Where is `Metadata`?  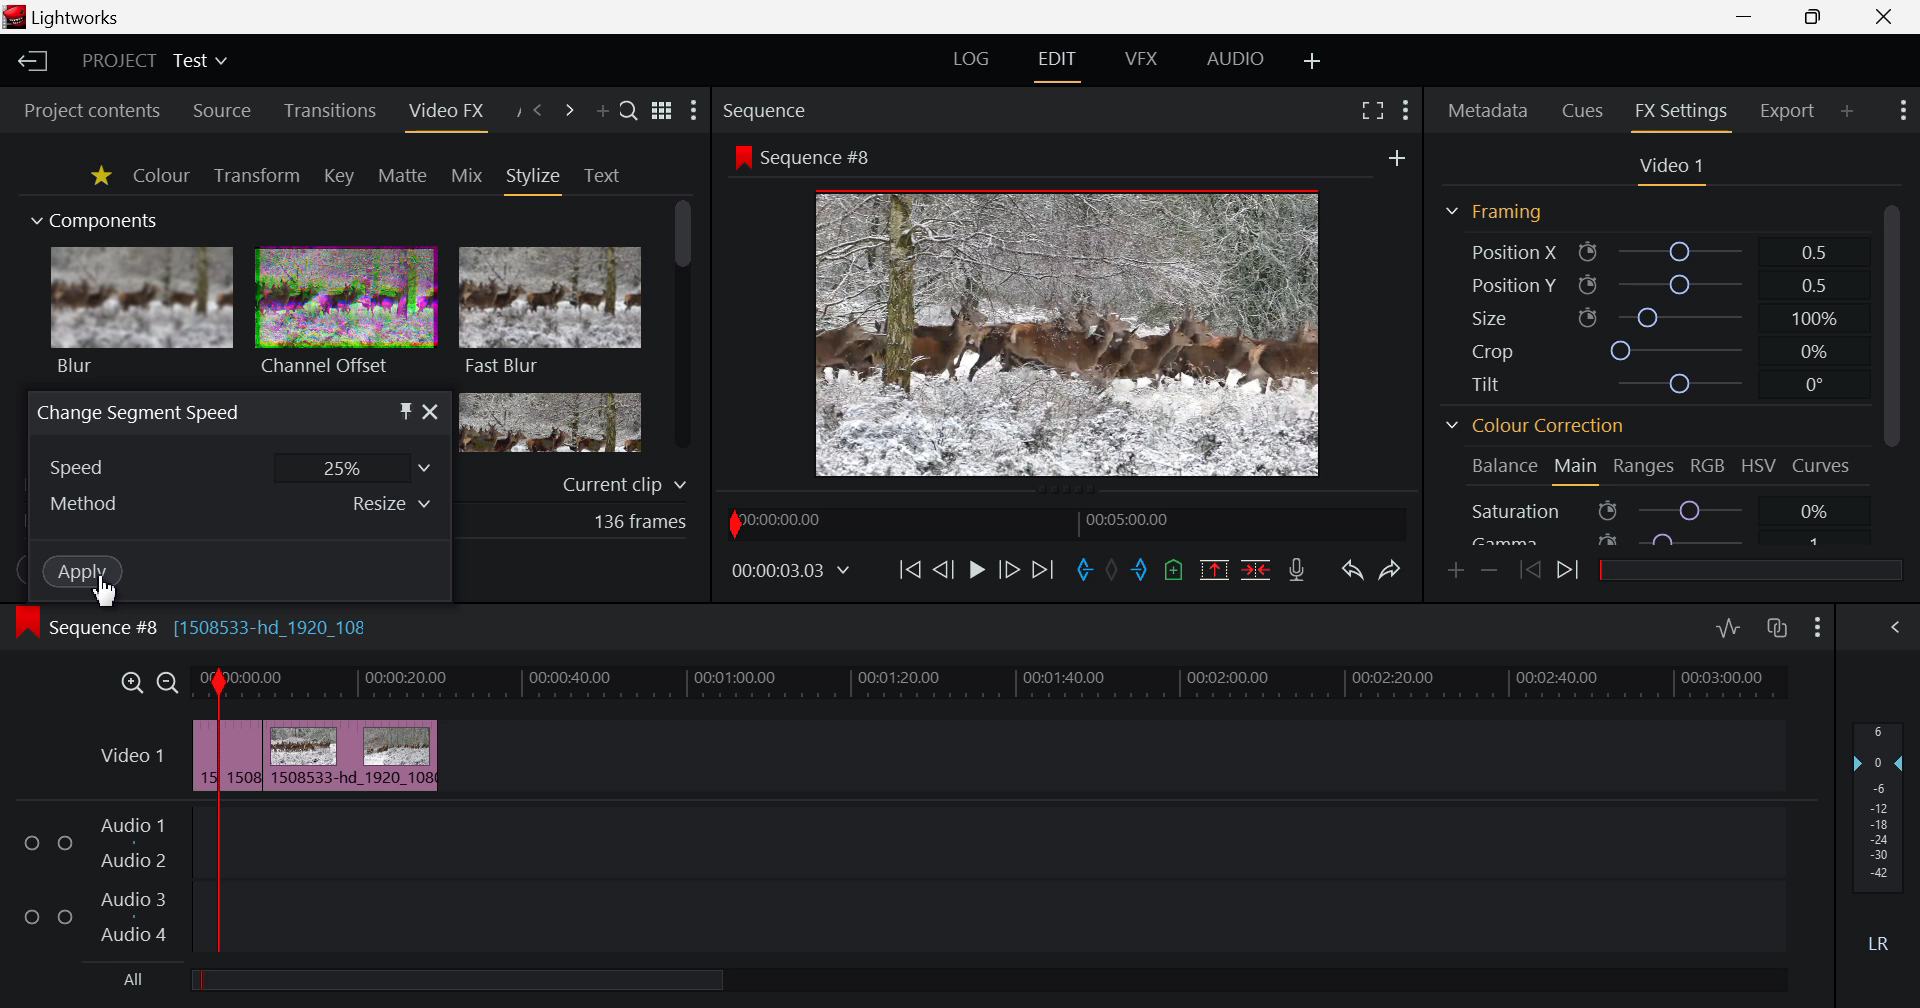
Metadata is located at coordinates (1486, 112).